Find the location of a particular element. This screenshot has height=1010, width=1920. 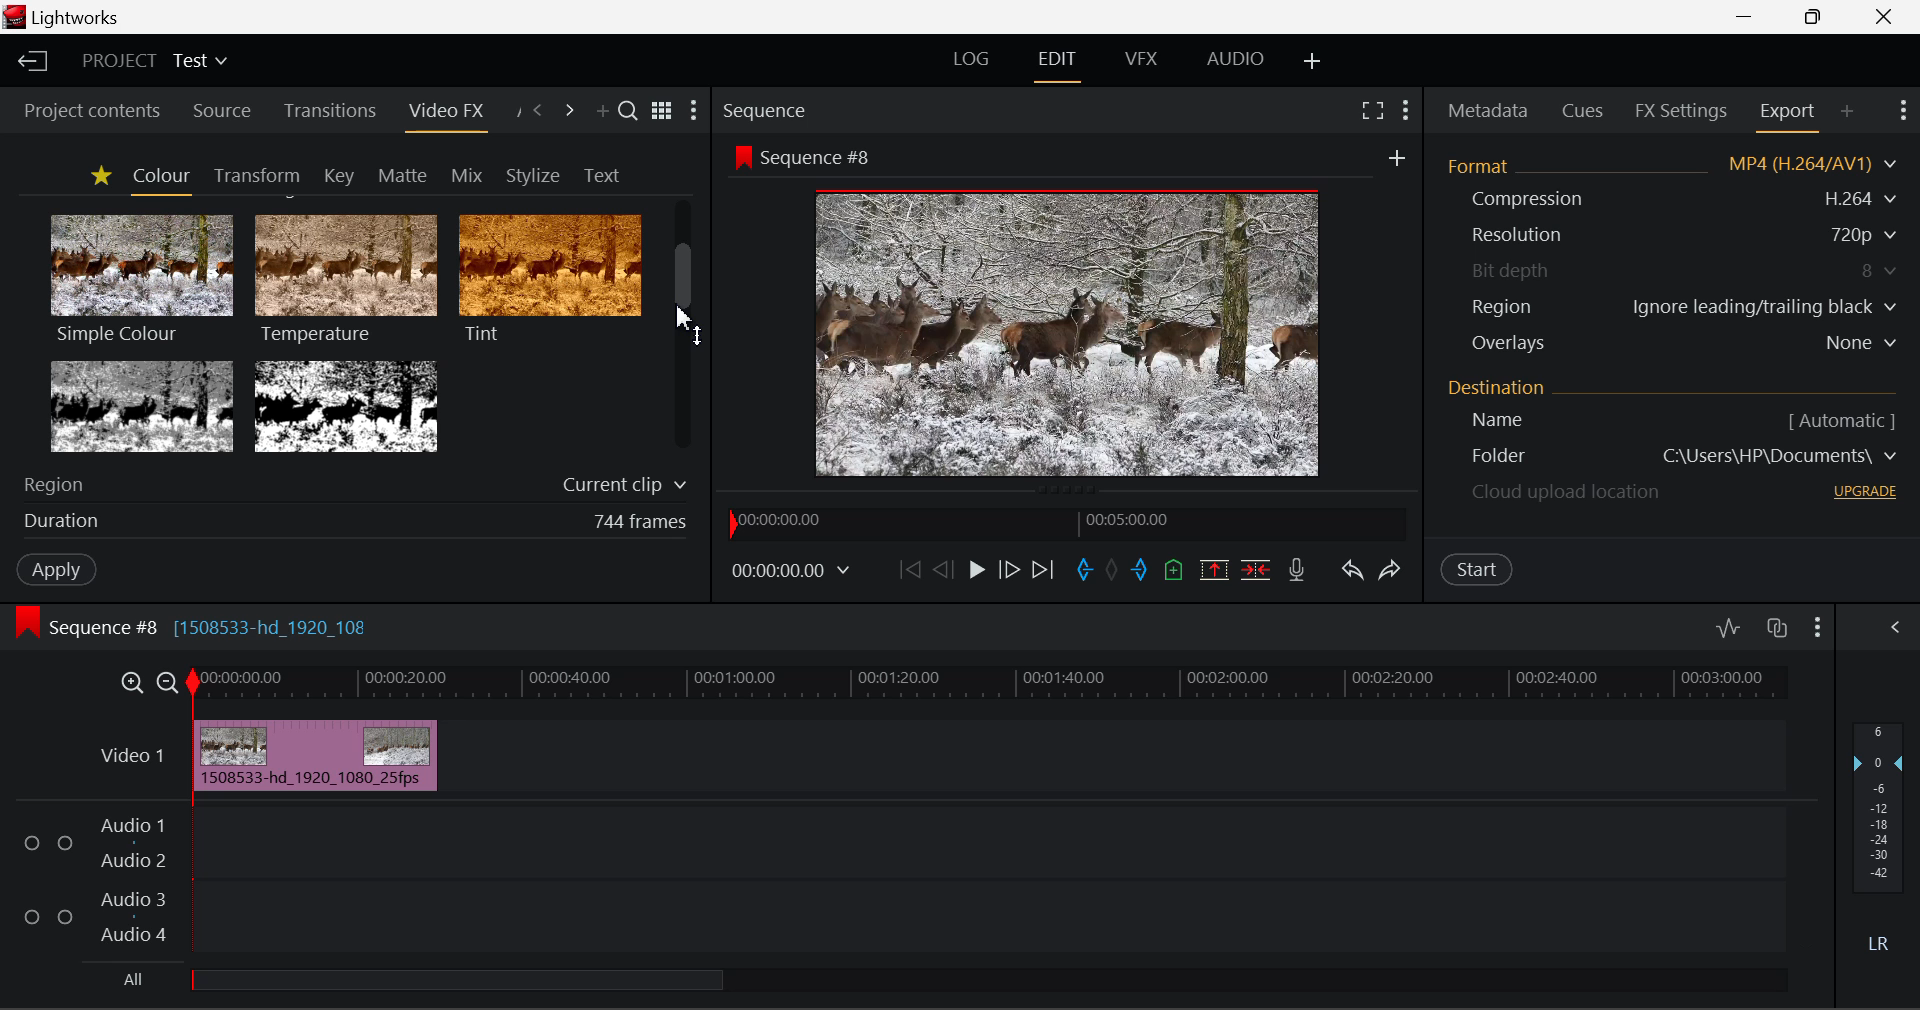

Video FX is located at coordinates (445, 117).